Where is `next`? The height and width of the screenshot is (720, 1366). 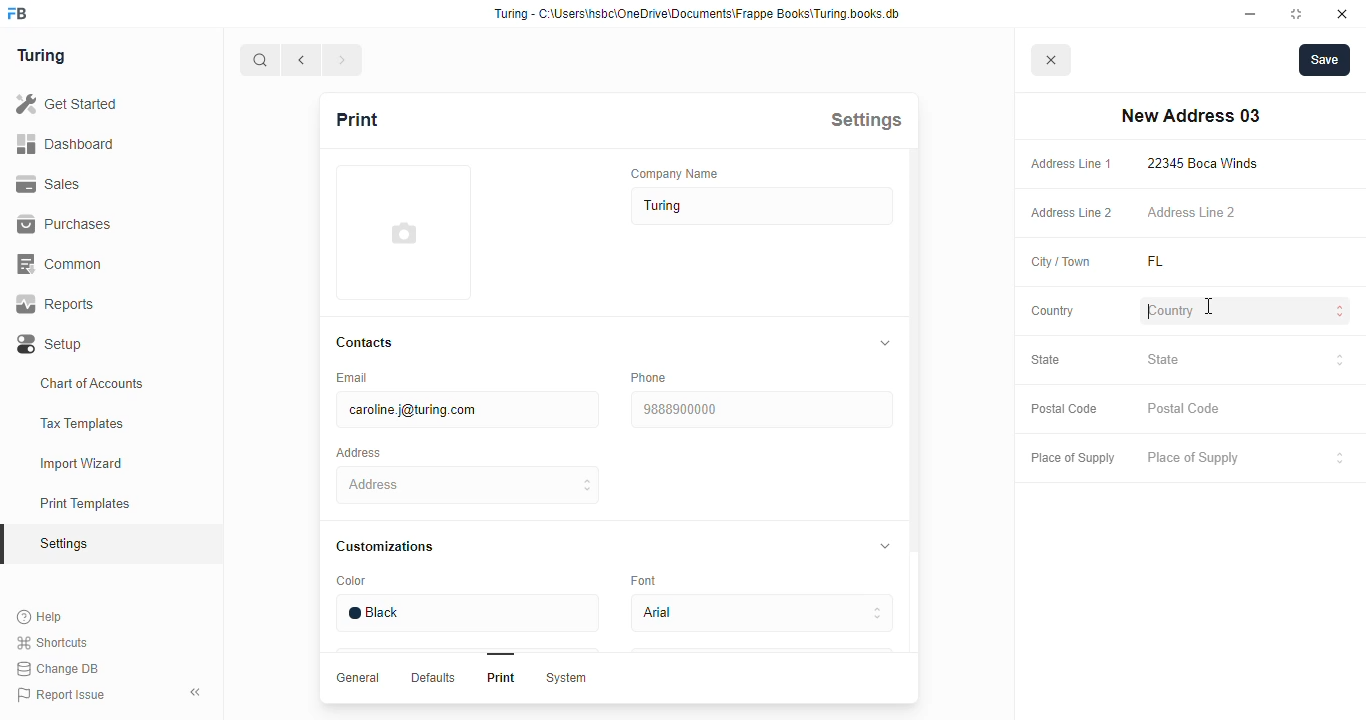 next is located at coordinates (344, 60).